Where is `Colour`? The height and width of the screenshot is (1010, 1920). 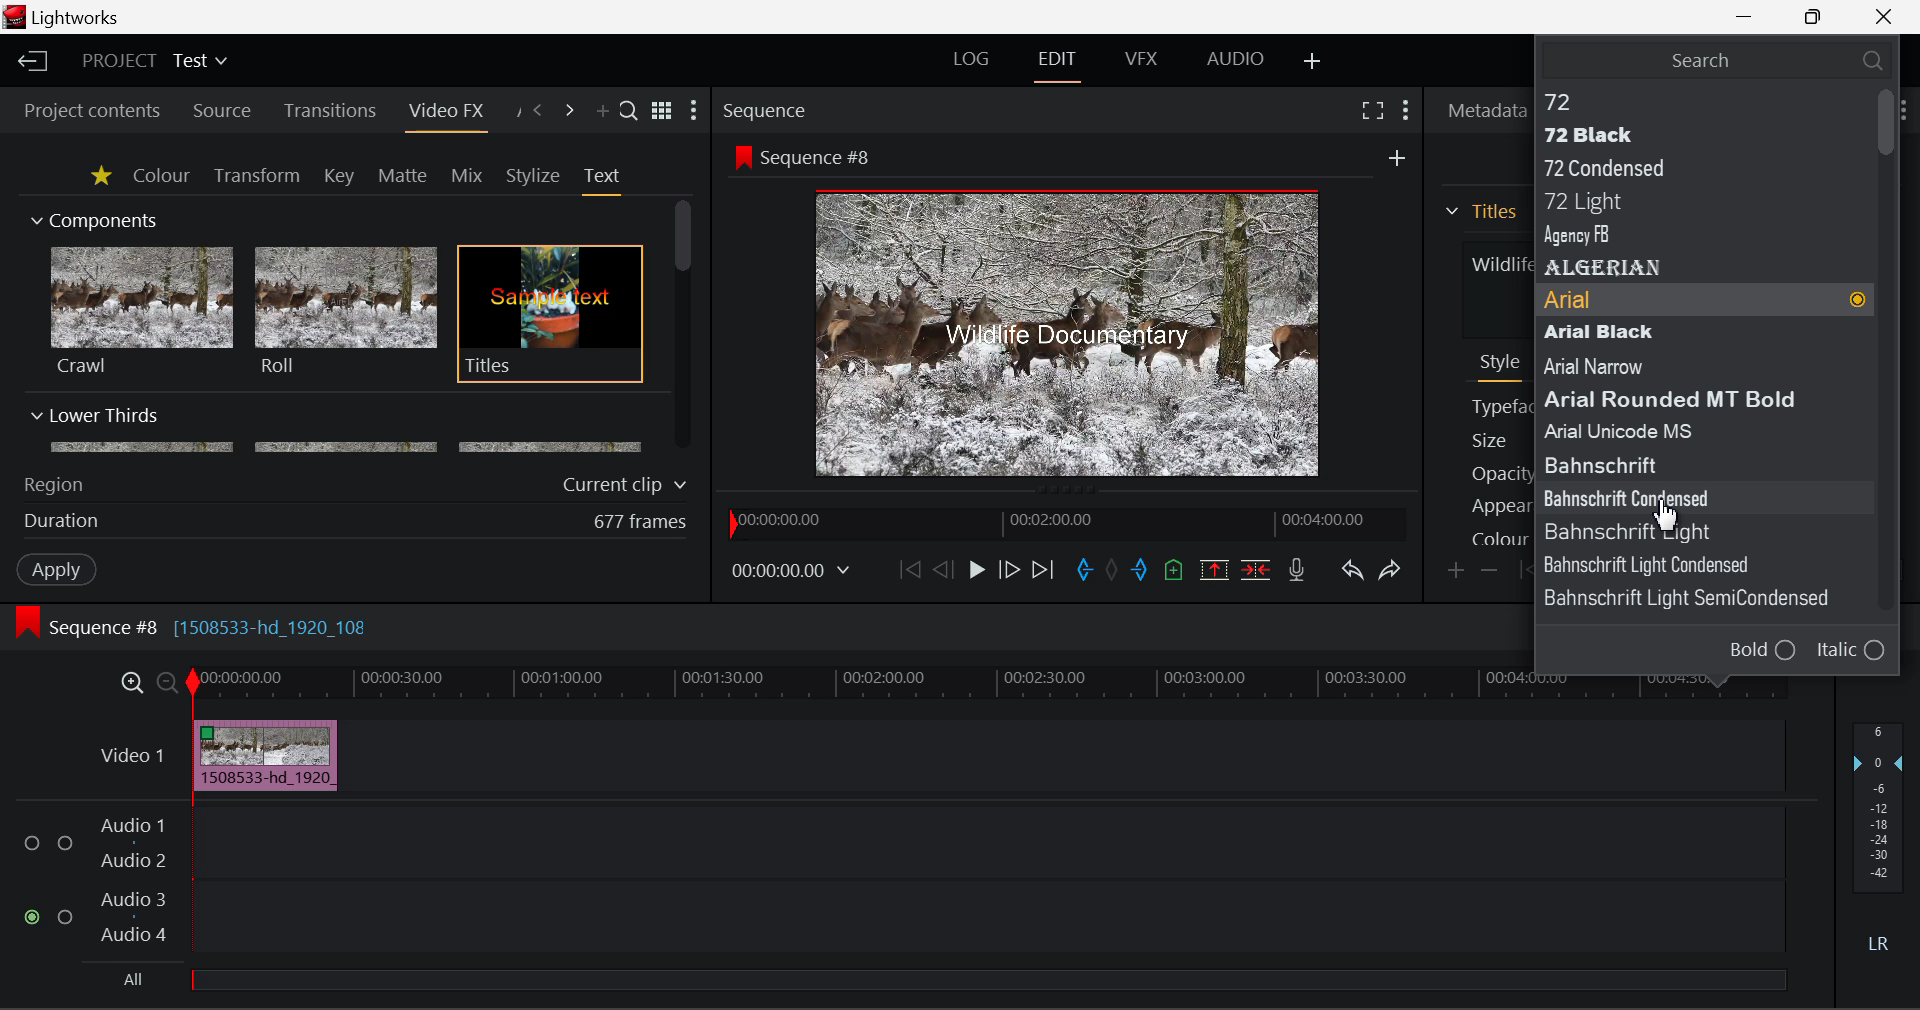 Colour is located at coordinates (161, 174).